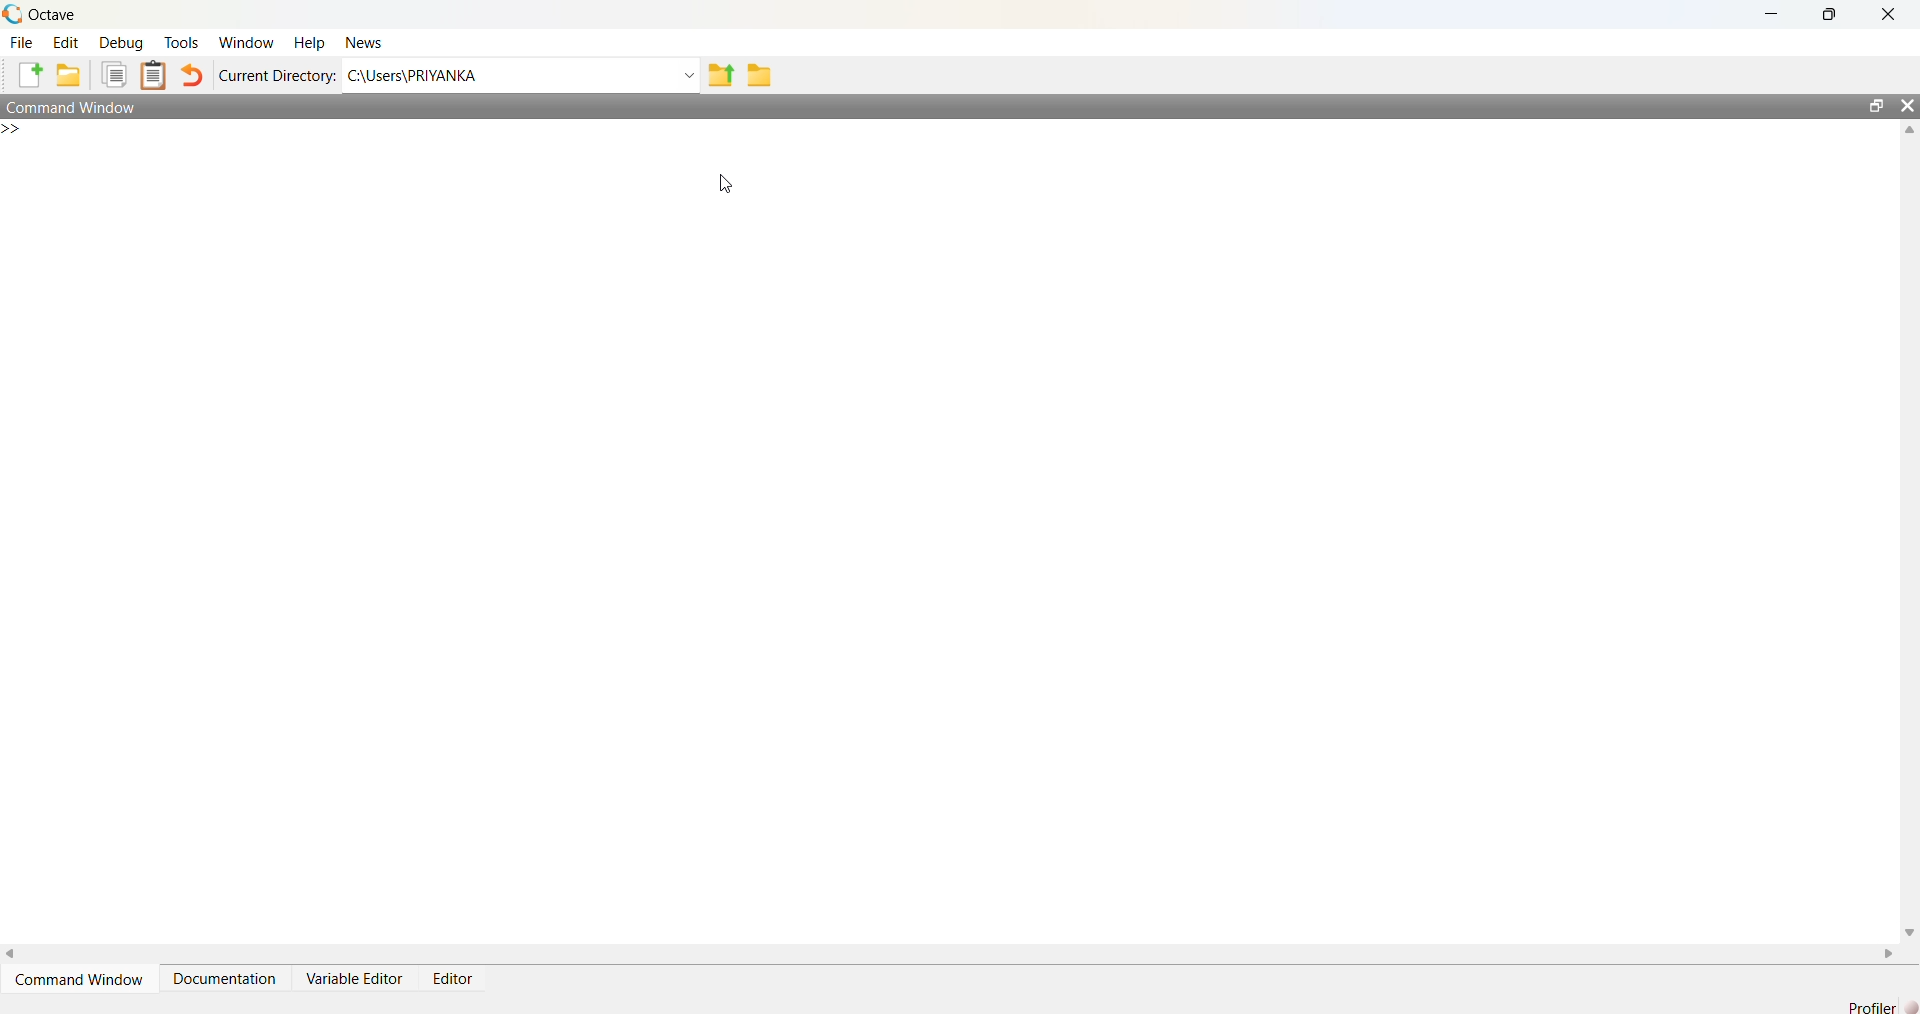  Describe the element at coordinates (119, 41) in the screenshot. I see `Debug` at that location.